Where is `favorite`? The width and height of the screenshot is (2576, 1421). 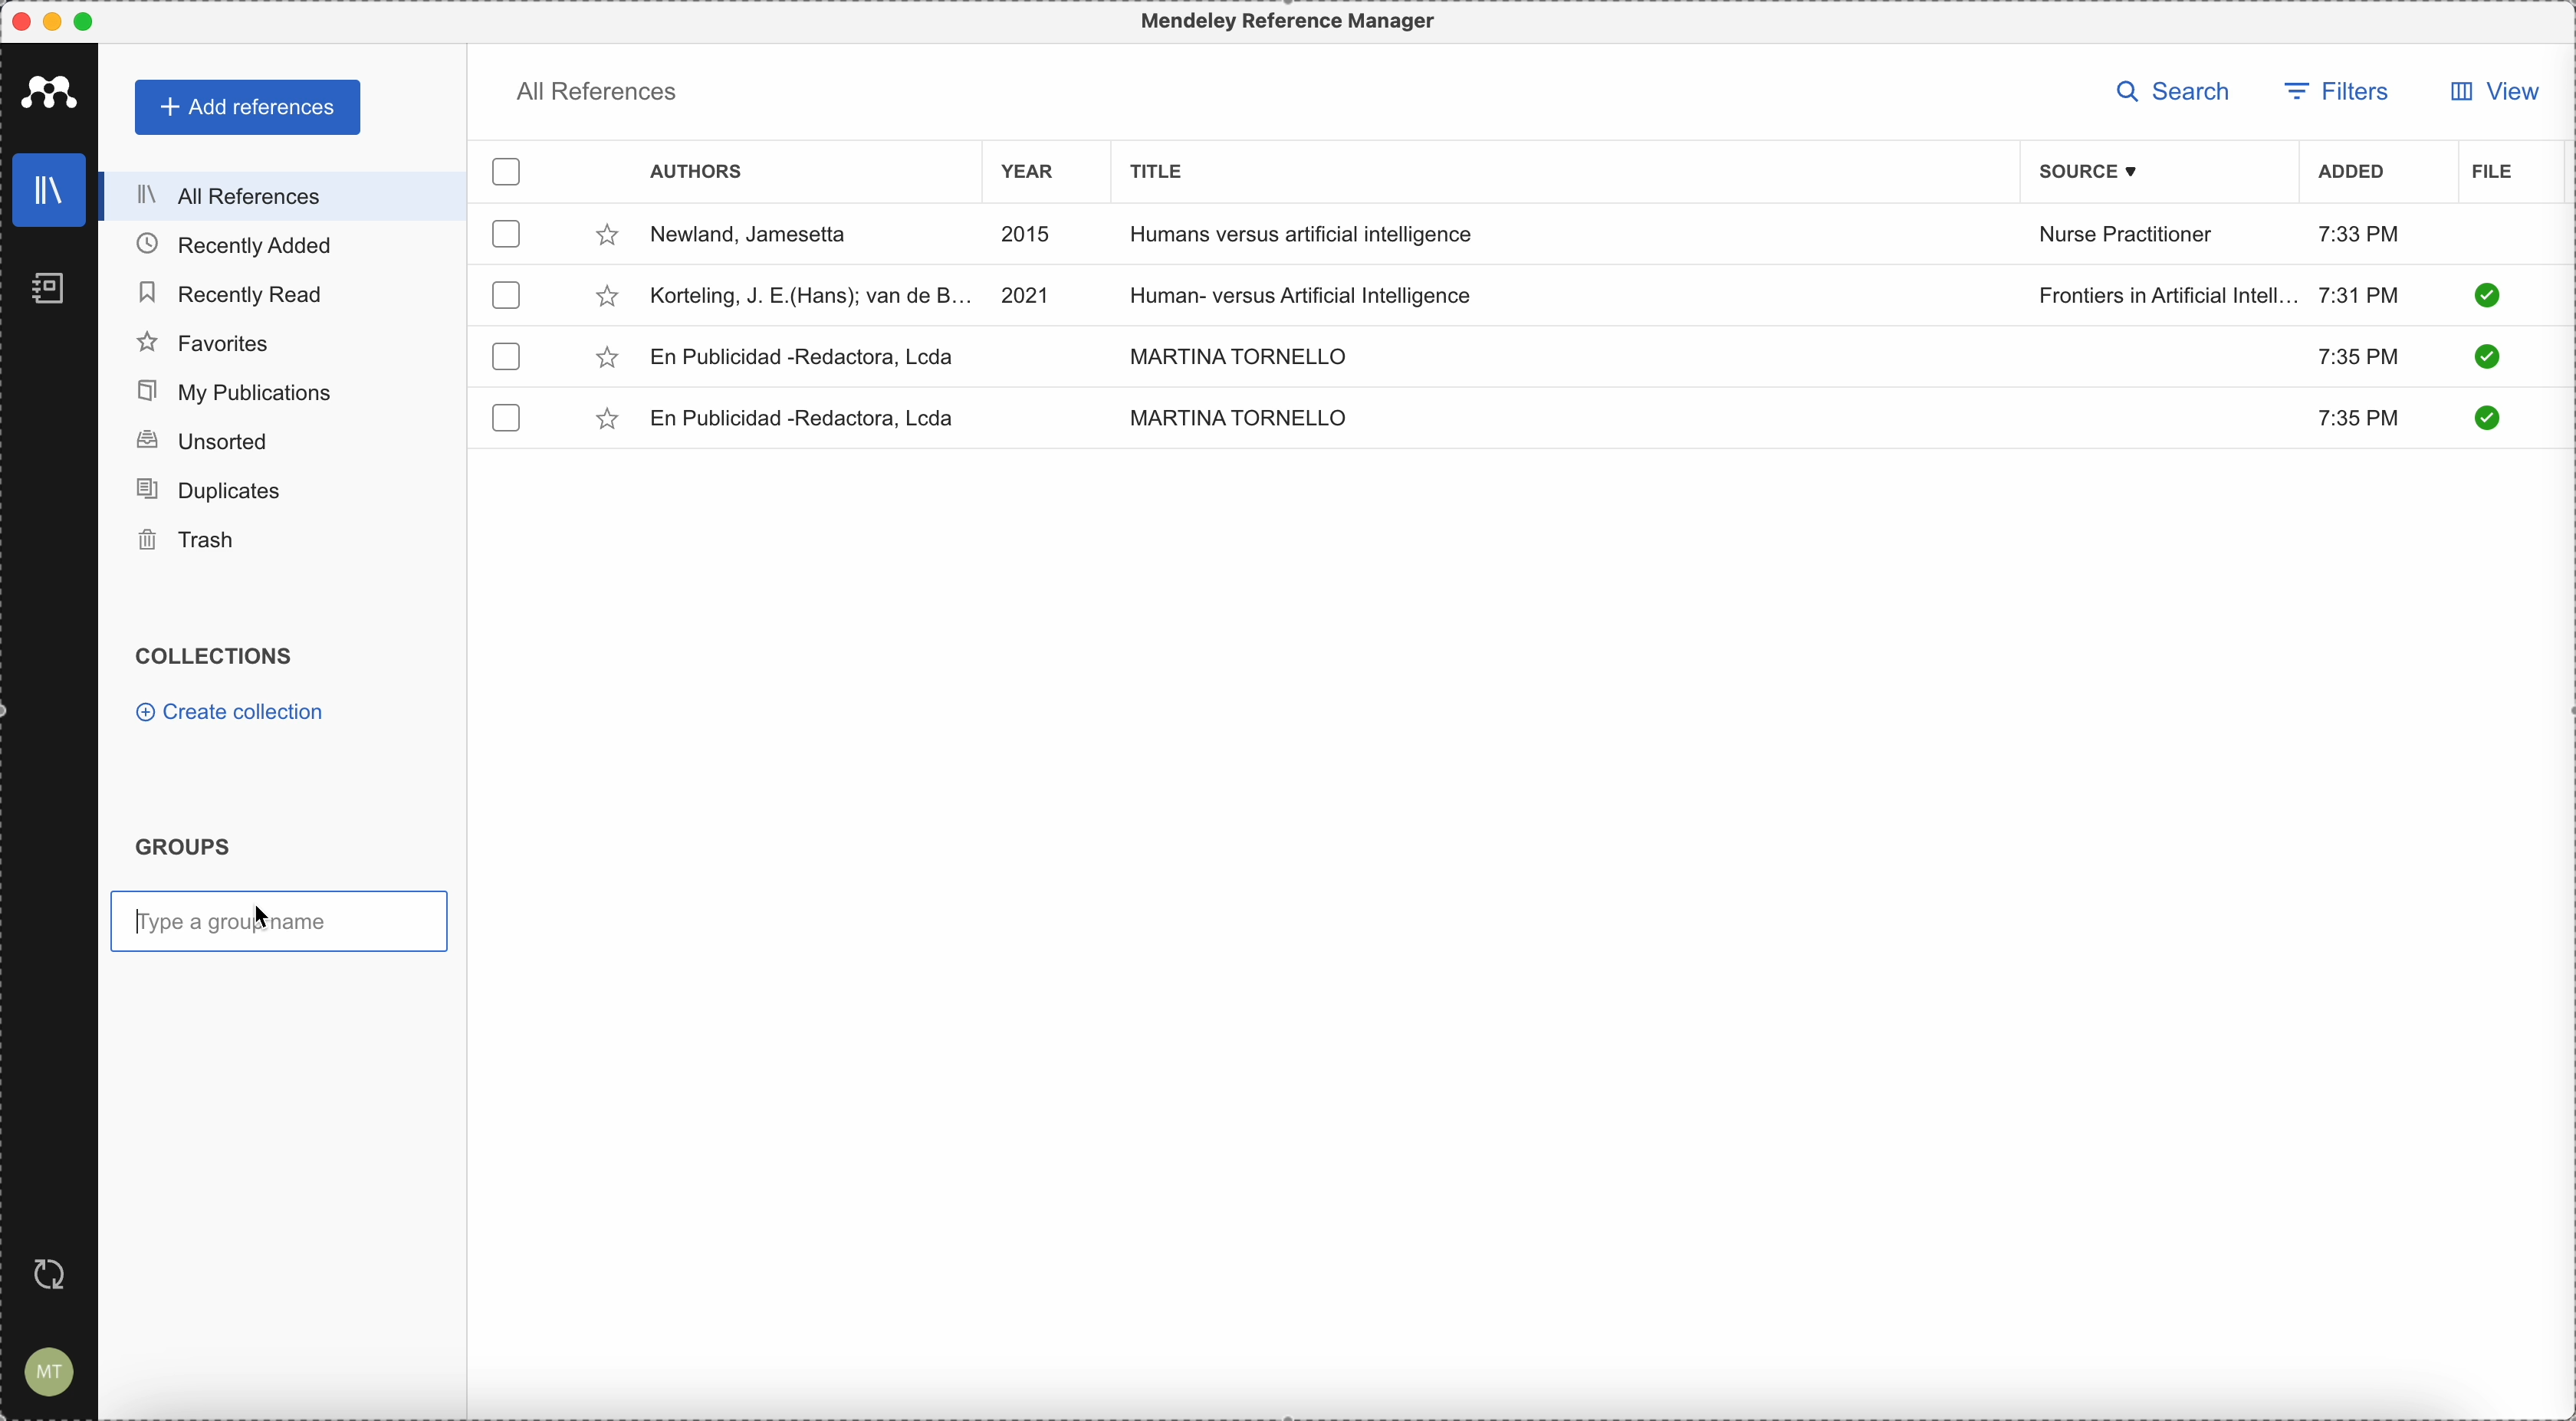
favorite is located at coordinates (606, 359).